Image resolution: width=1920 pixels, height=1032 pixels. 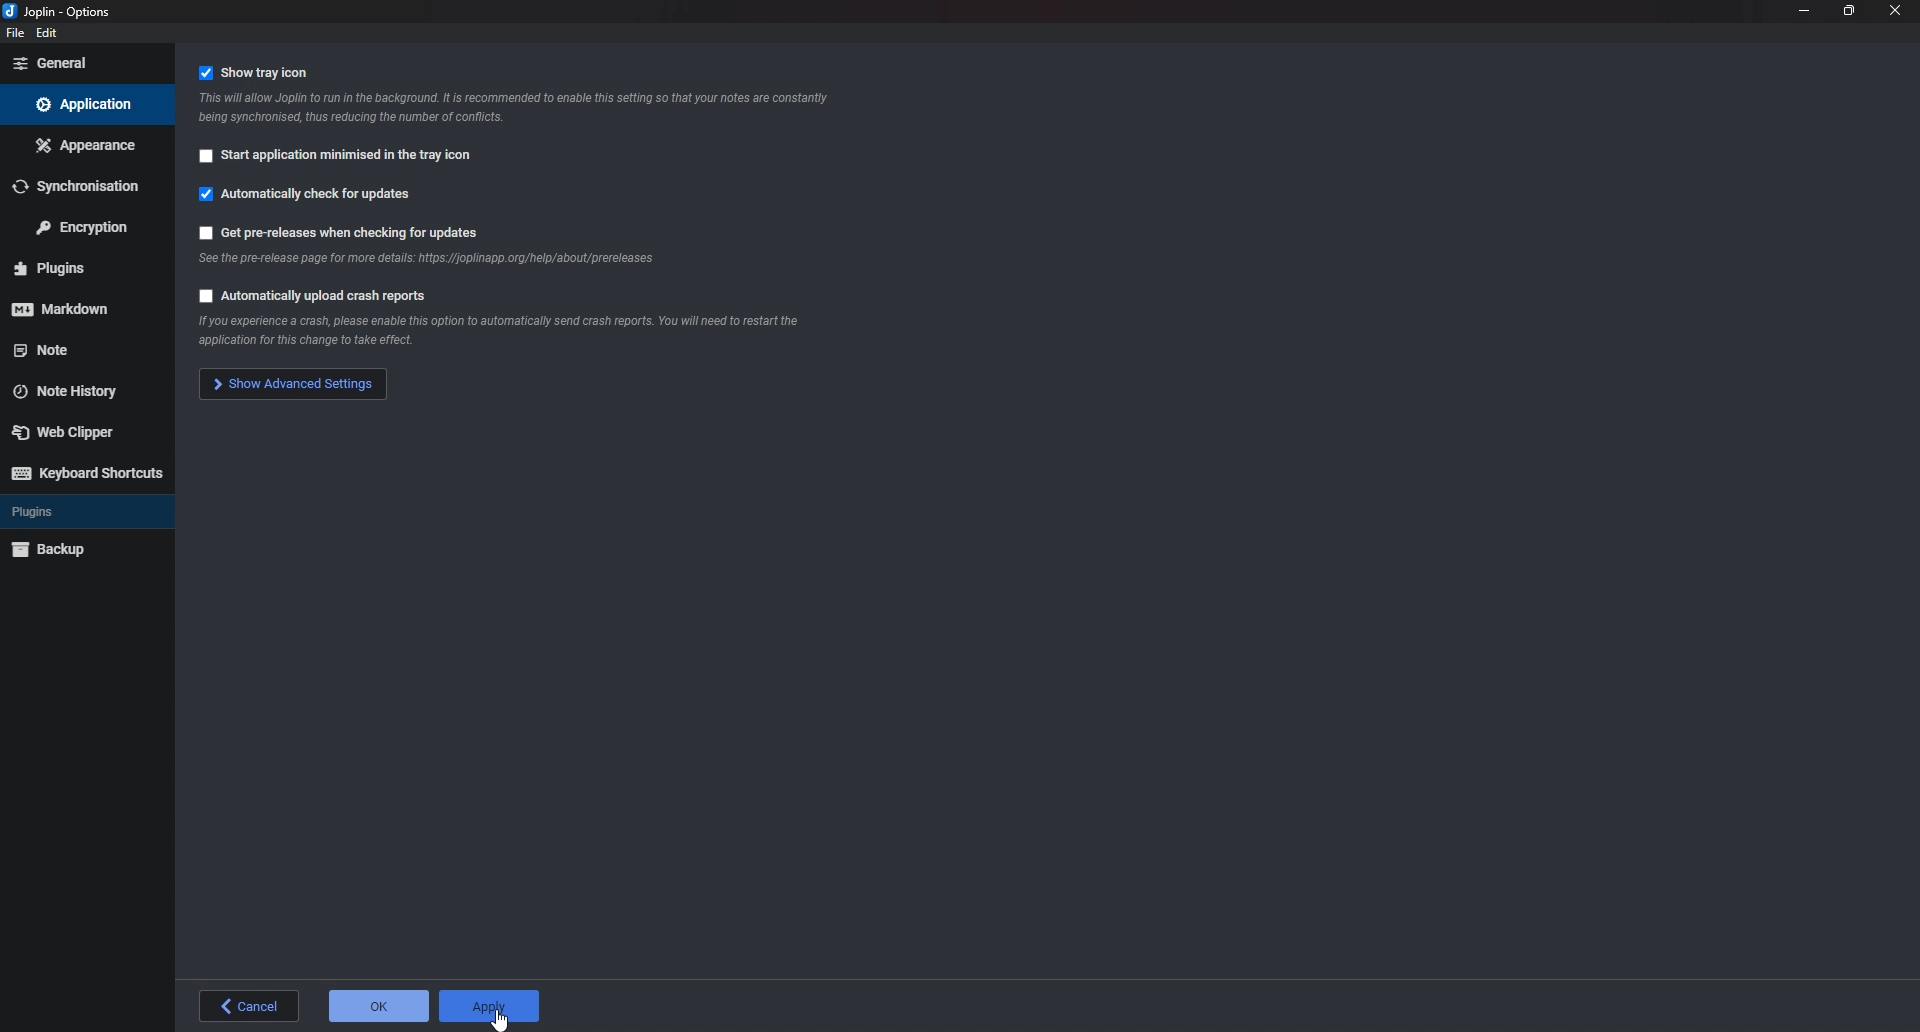 What do you see at coordinates (490, 1007) in the screenshot?
I see `apply` at bounding box center [490, 1007].